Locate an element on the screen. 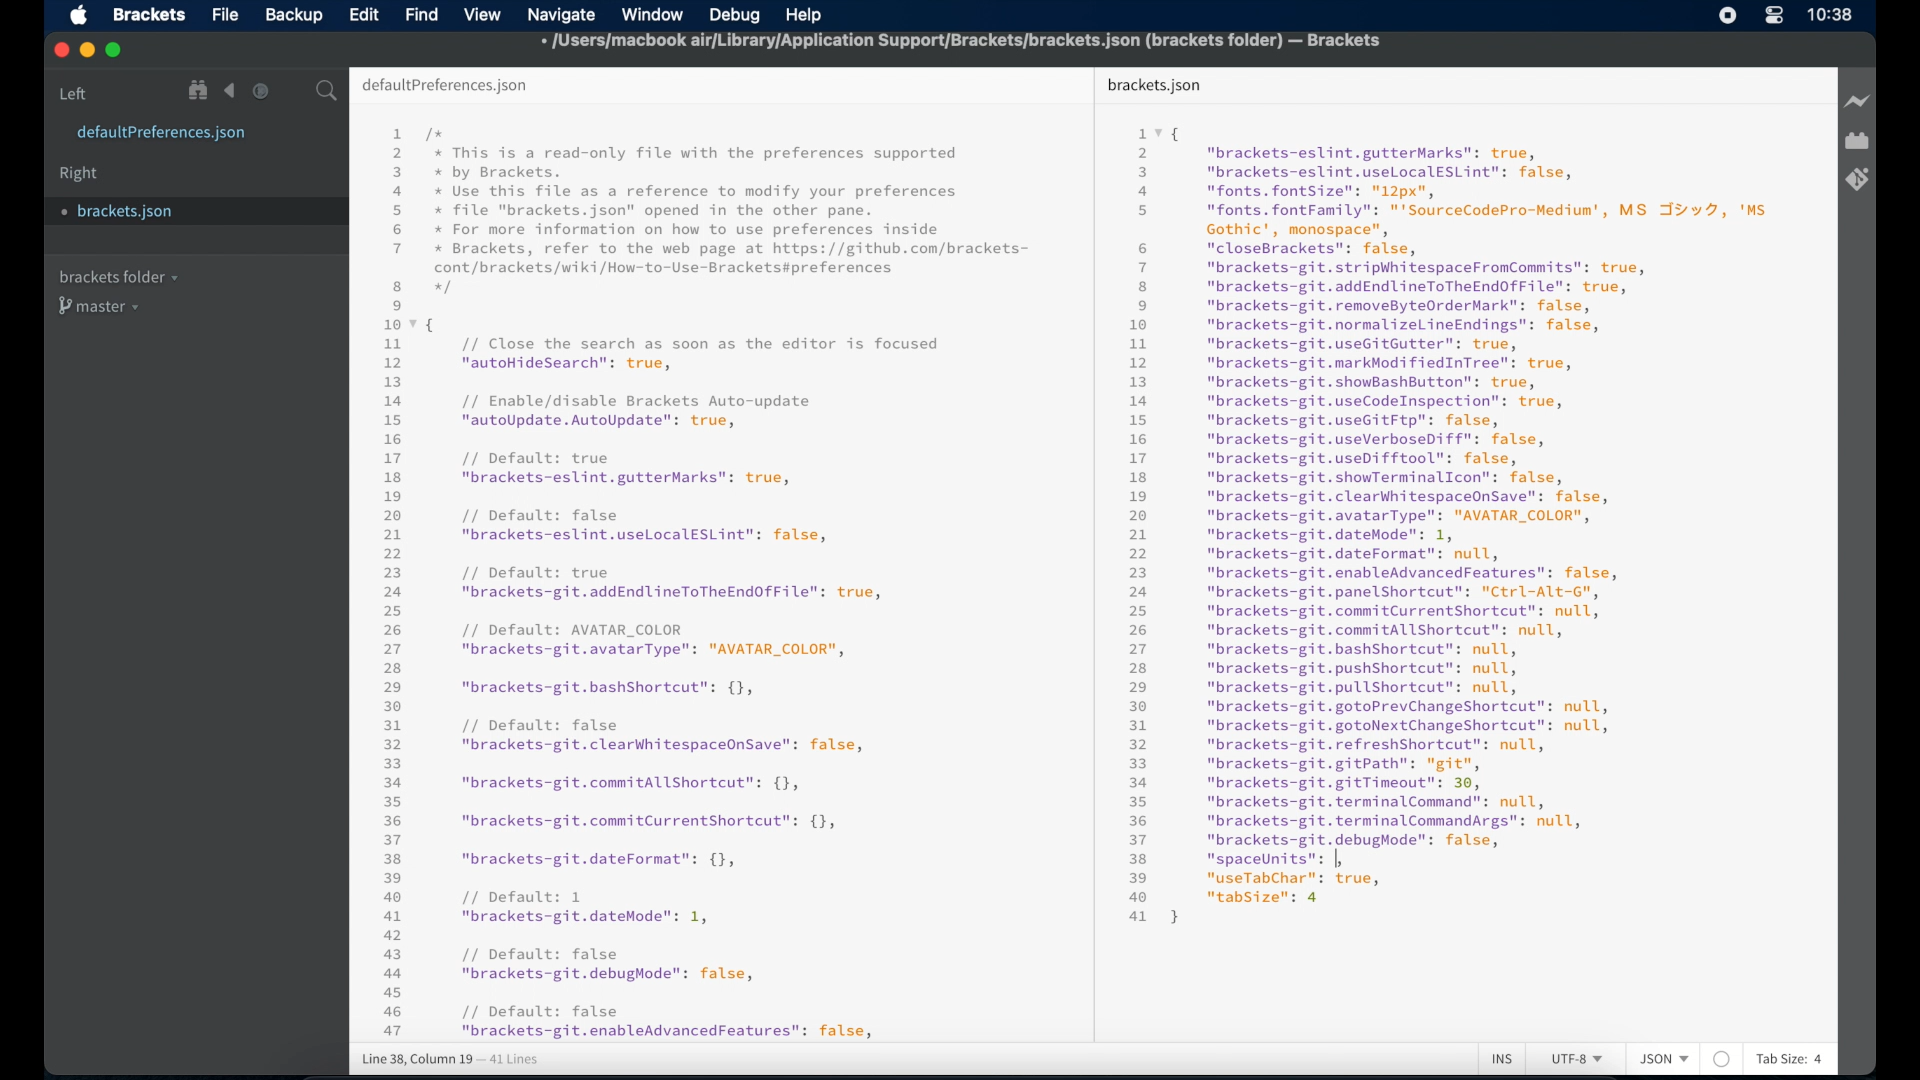 The height and width of the screenshot is (1080, 1920). file name is located at coordinates (962, 44).